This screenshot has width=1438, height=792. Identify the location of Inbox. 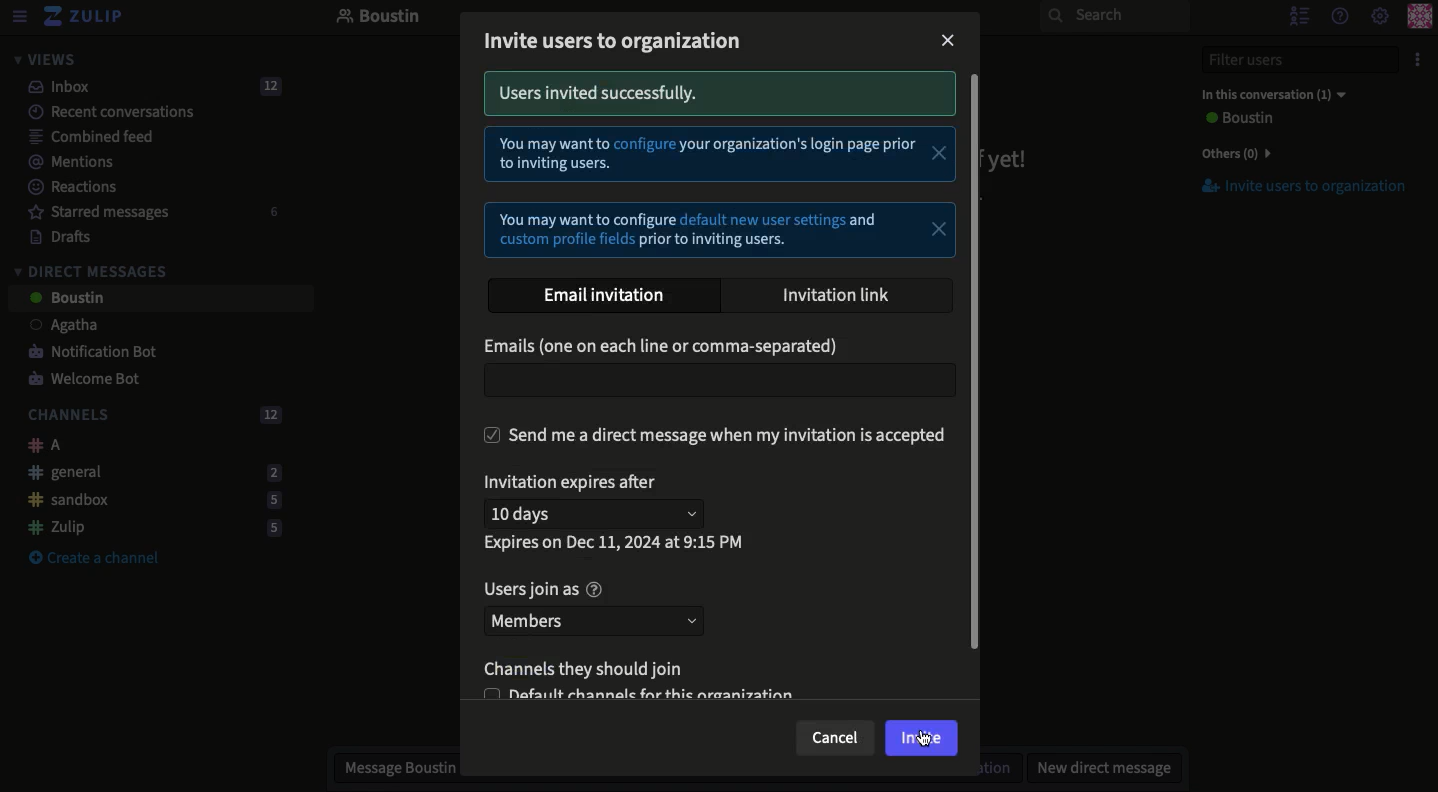
(146, 87).